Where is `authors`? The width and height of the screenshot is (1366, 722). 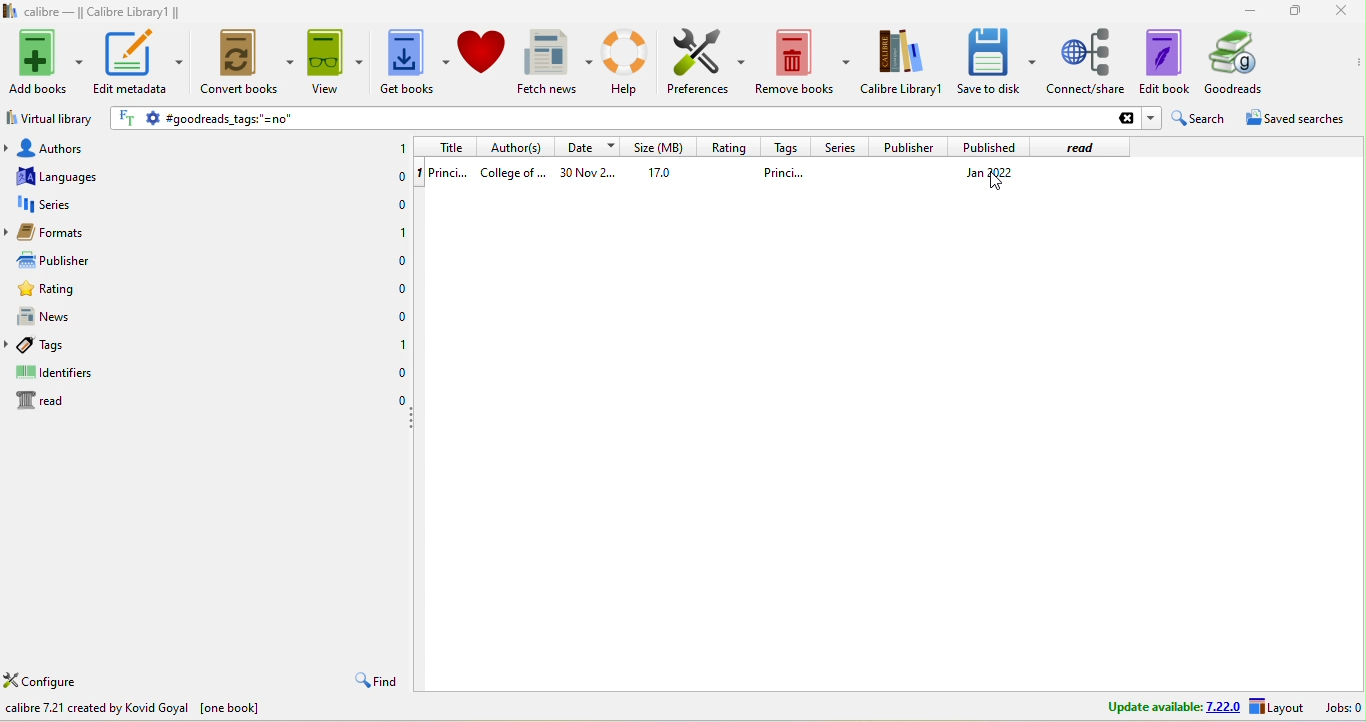 authors is located at coordinates (61, 148).